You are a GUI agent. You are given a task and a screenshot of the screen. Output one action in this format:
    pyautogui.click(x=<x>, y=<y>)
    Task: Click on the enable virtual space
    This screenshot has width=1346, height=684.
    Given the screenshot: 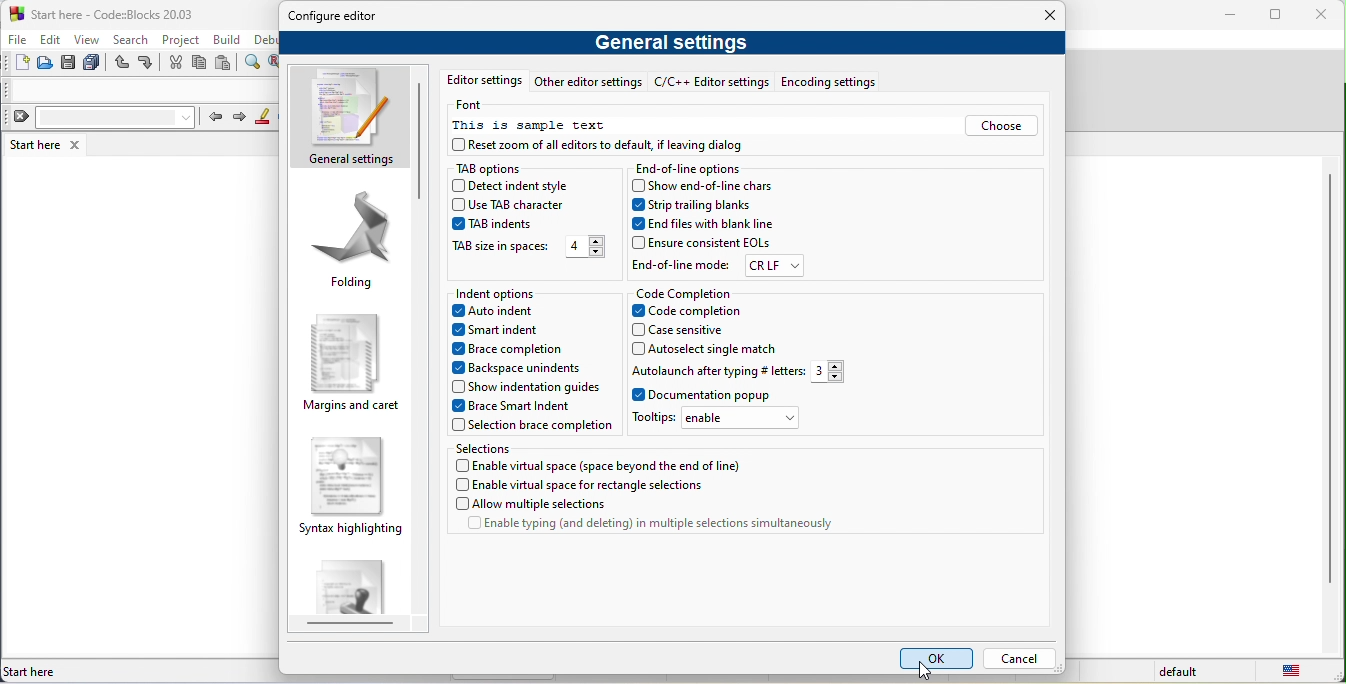 What is the action you would take?
    pyautogui.click(x=604, y=466)
    